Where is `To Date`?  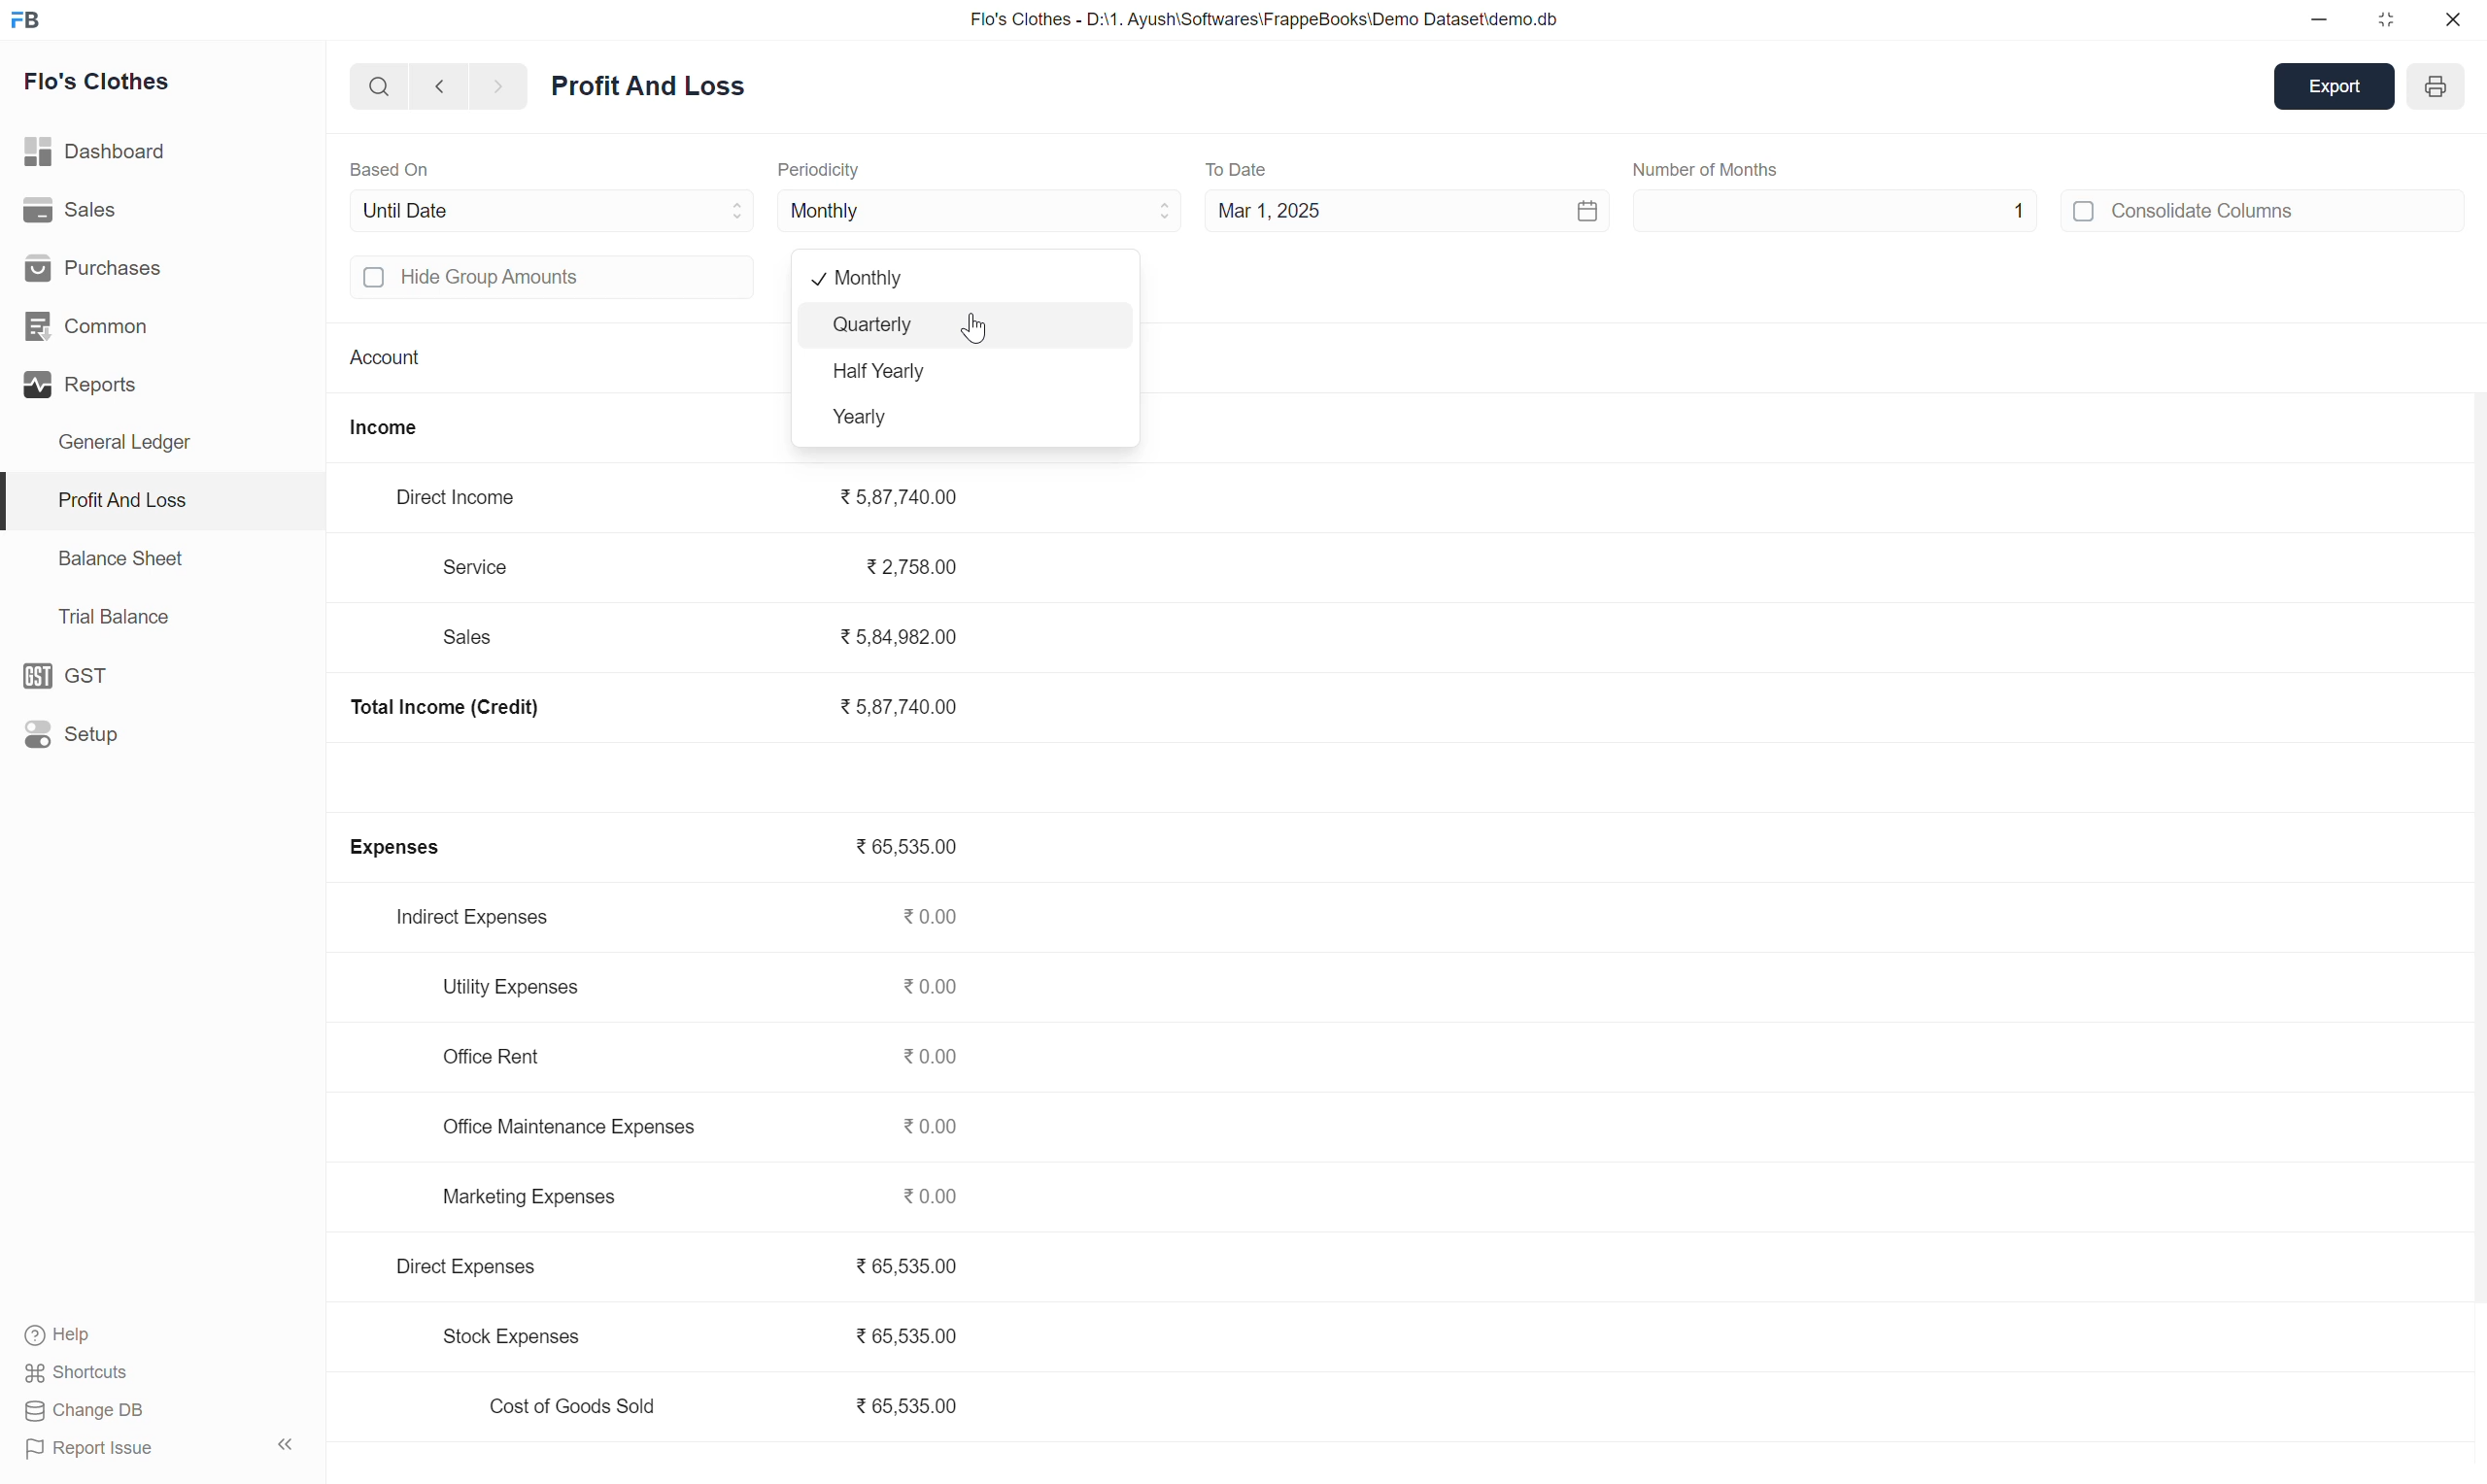
To Date is located at coordinates (1244, 165).